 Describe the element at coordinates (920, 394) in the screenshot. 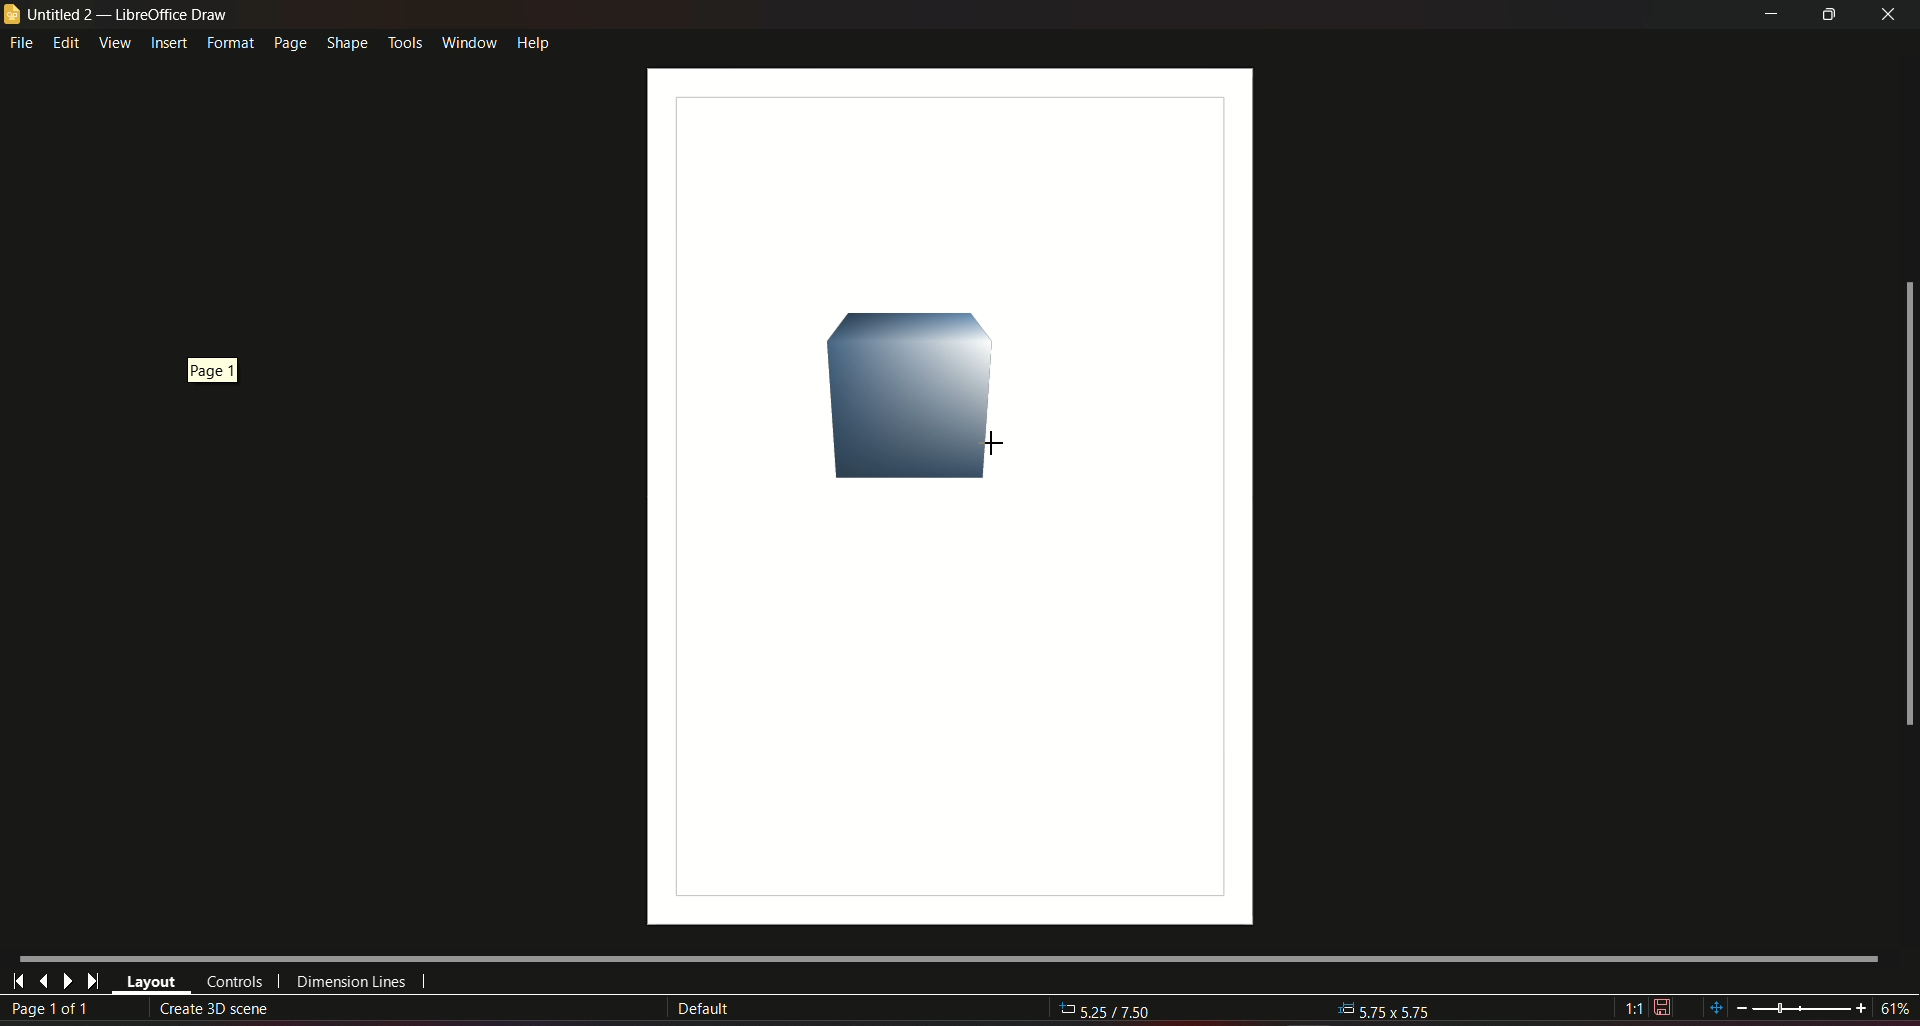

I see `Cube` at that location.